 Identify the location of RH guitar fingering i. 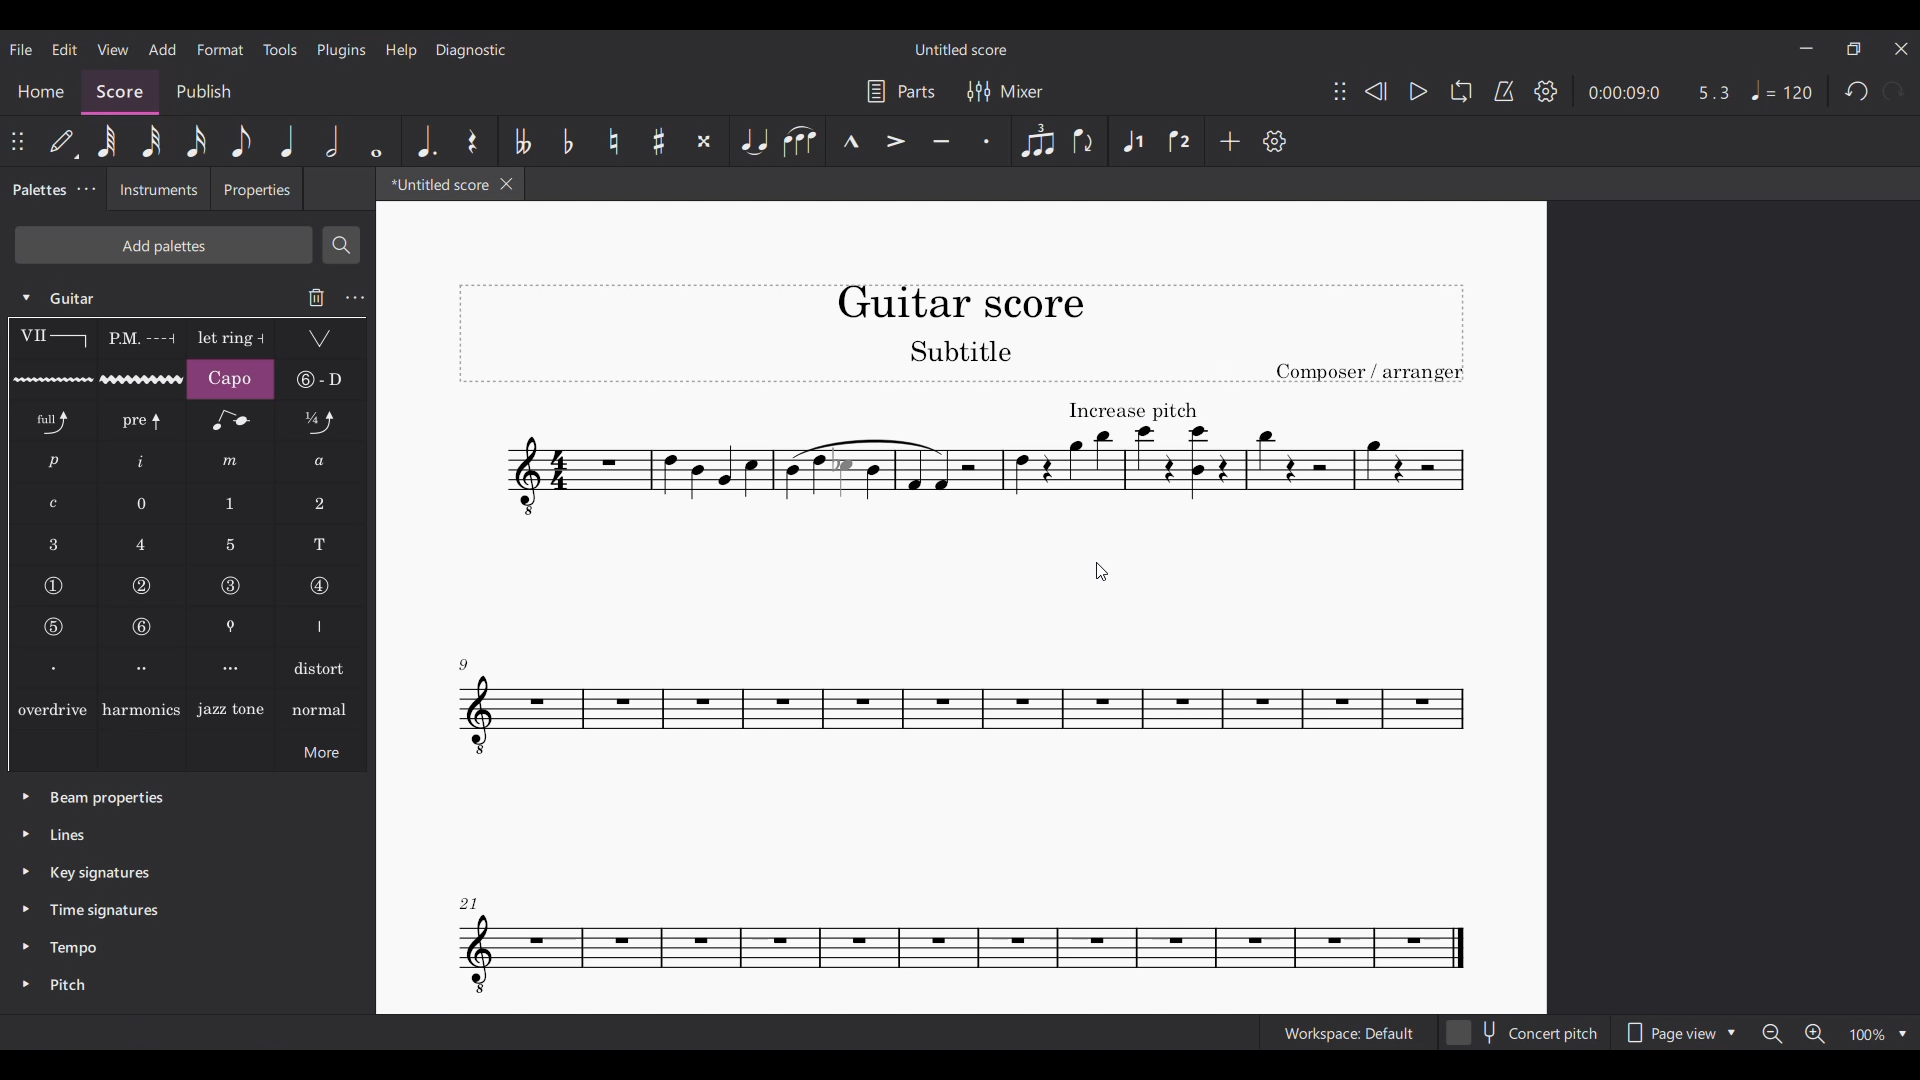
(142, 463).